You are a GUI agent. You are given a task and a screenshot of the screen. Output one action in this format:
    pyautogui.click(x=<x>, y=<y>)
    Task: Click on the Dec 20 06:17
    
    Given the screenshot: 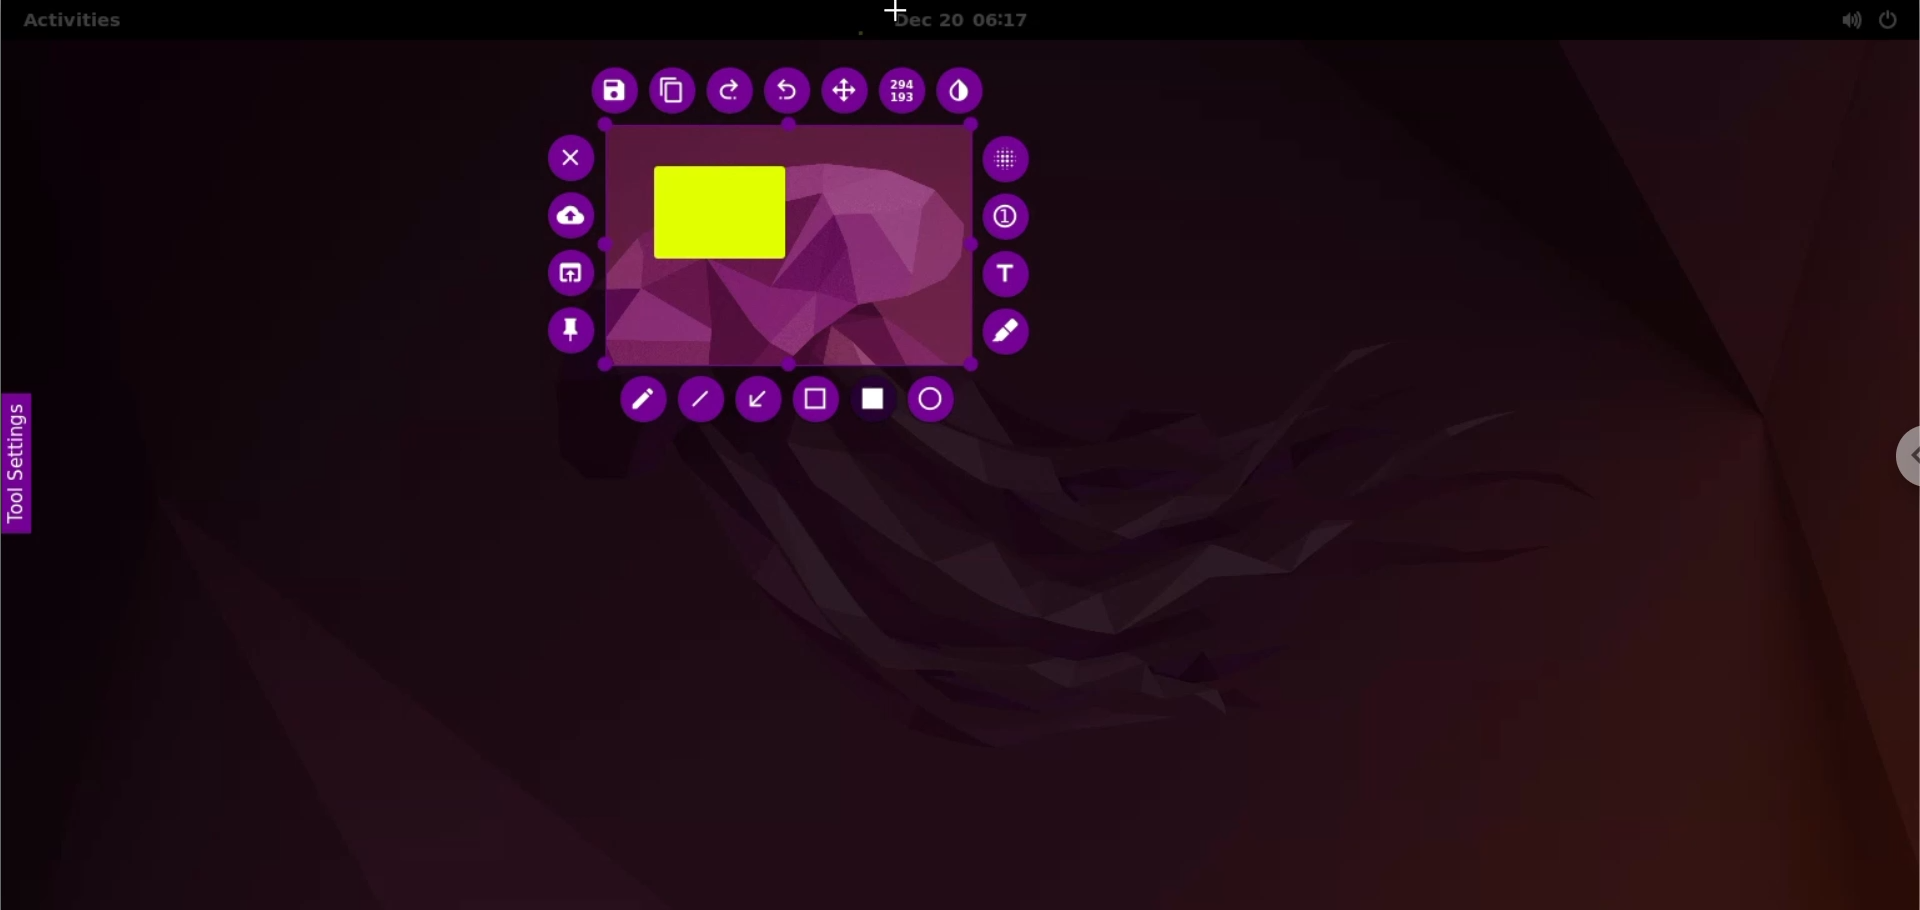 What is the action you would take?
    pyautogui.click(x=977, y=19)
    